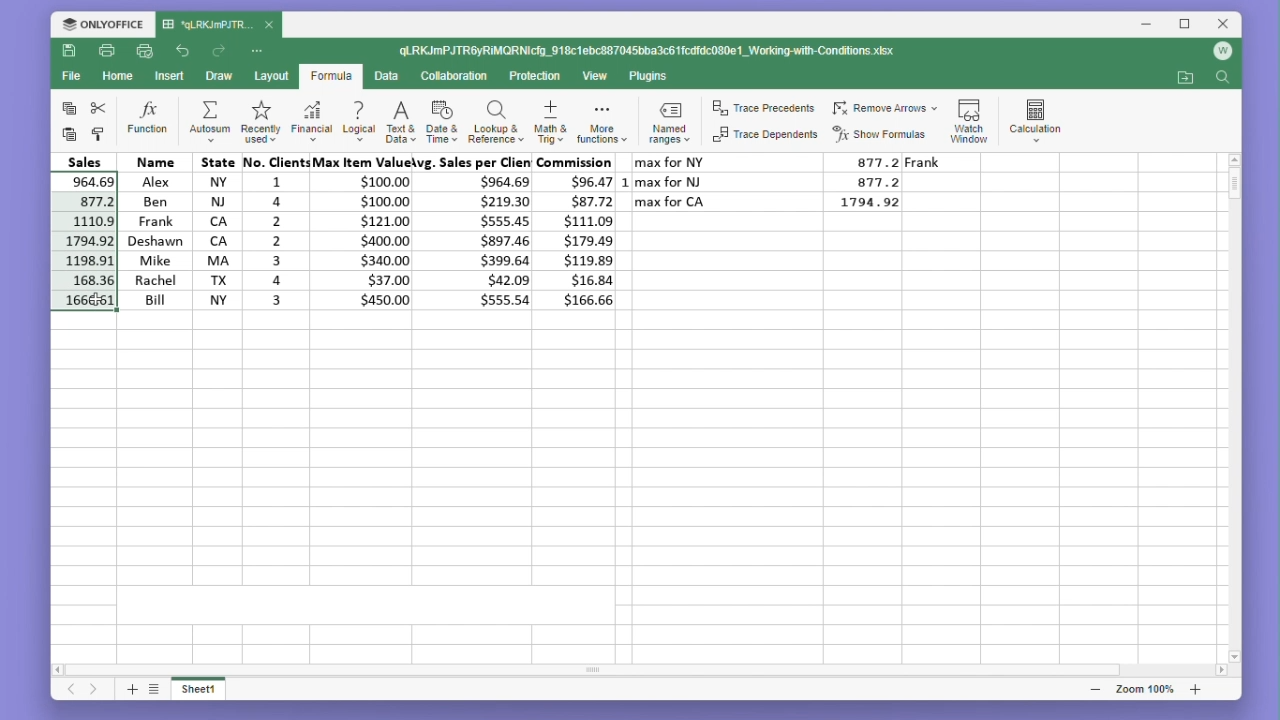 This screenshot has width=1280, height=720. What do you see at coordinates (1036, 117) in the screenshot?
I see `Calculation` at bounding box center [1036, 117].